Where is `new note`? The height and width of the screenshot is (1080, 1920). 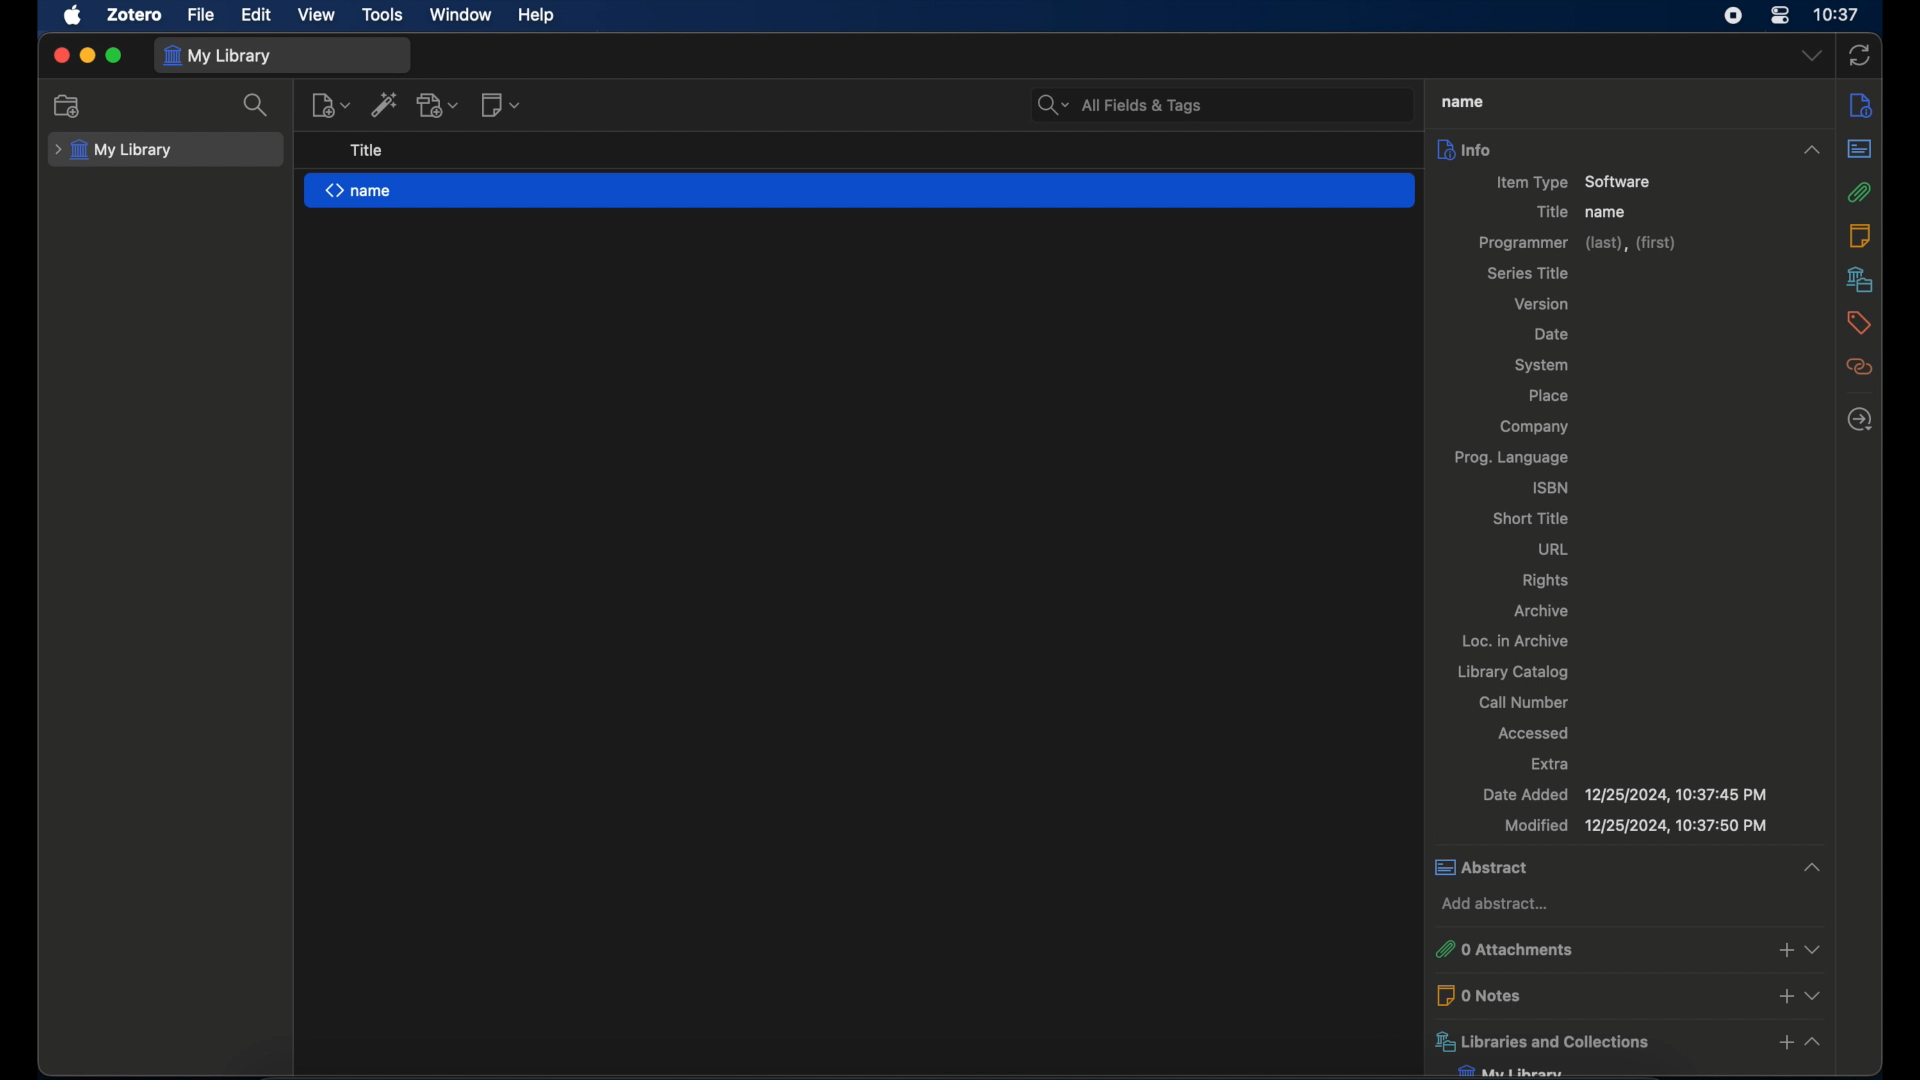 new note is located at coordinates (502, 104).